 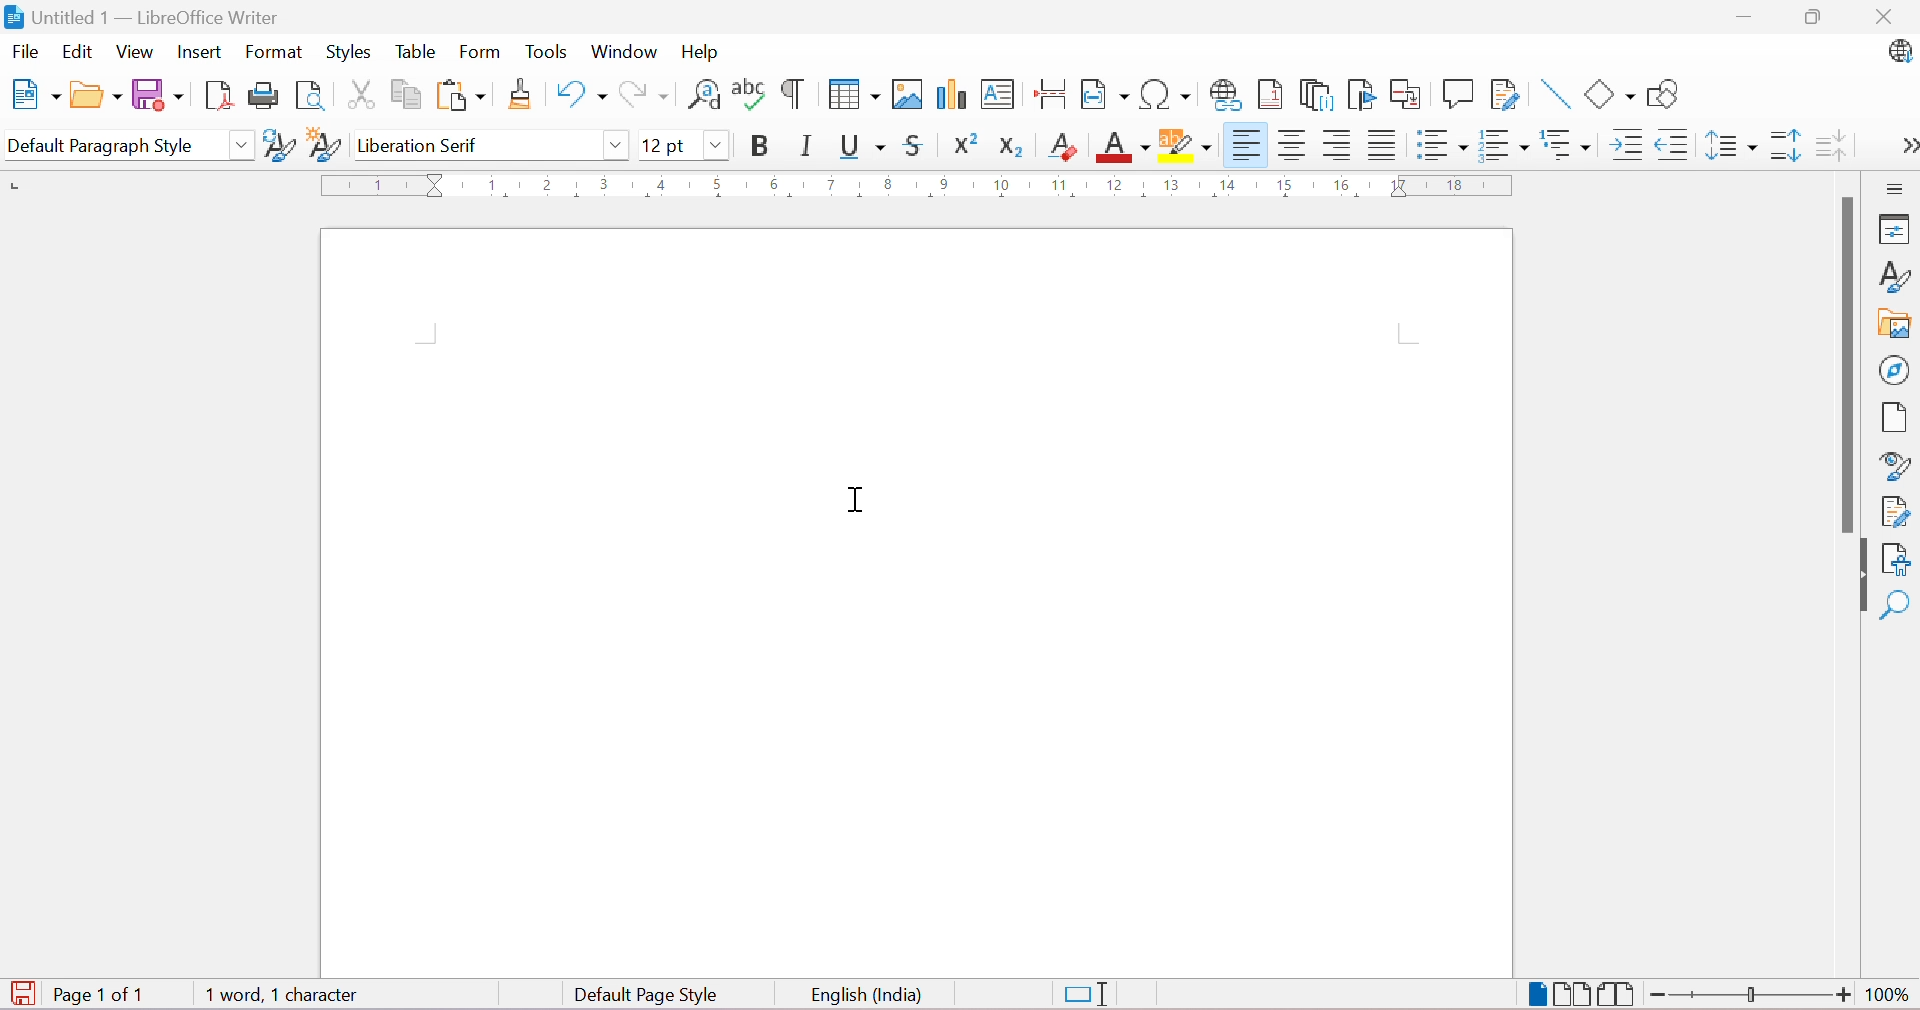 What do you see at coordinates (459, 95) in the screenshot?
I see `Paste` at bounding box center [459, 95].